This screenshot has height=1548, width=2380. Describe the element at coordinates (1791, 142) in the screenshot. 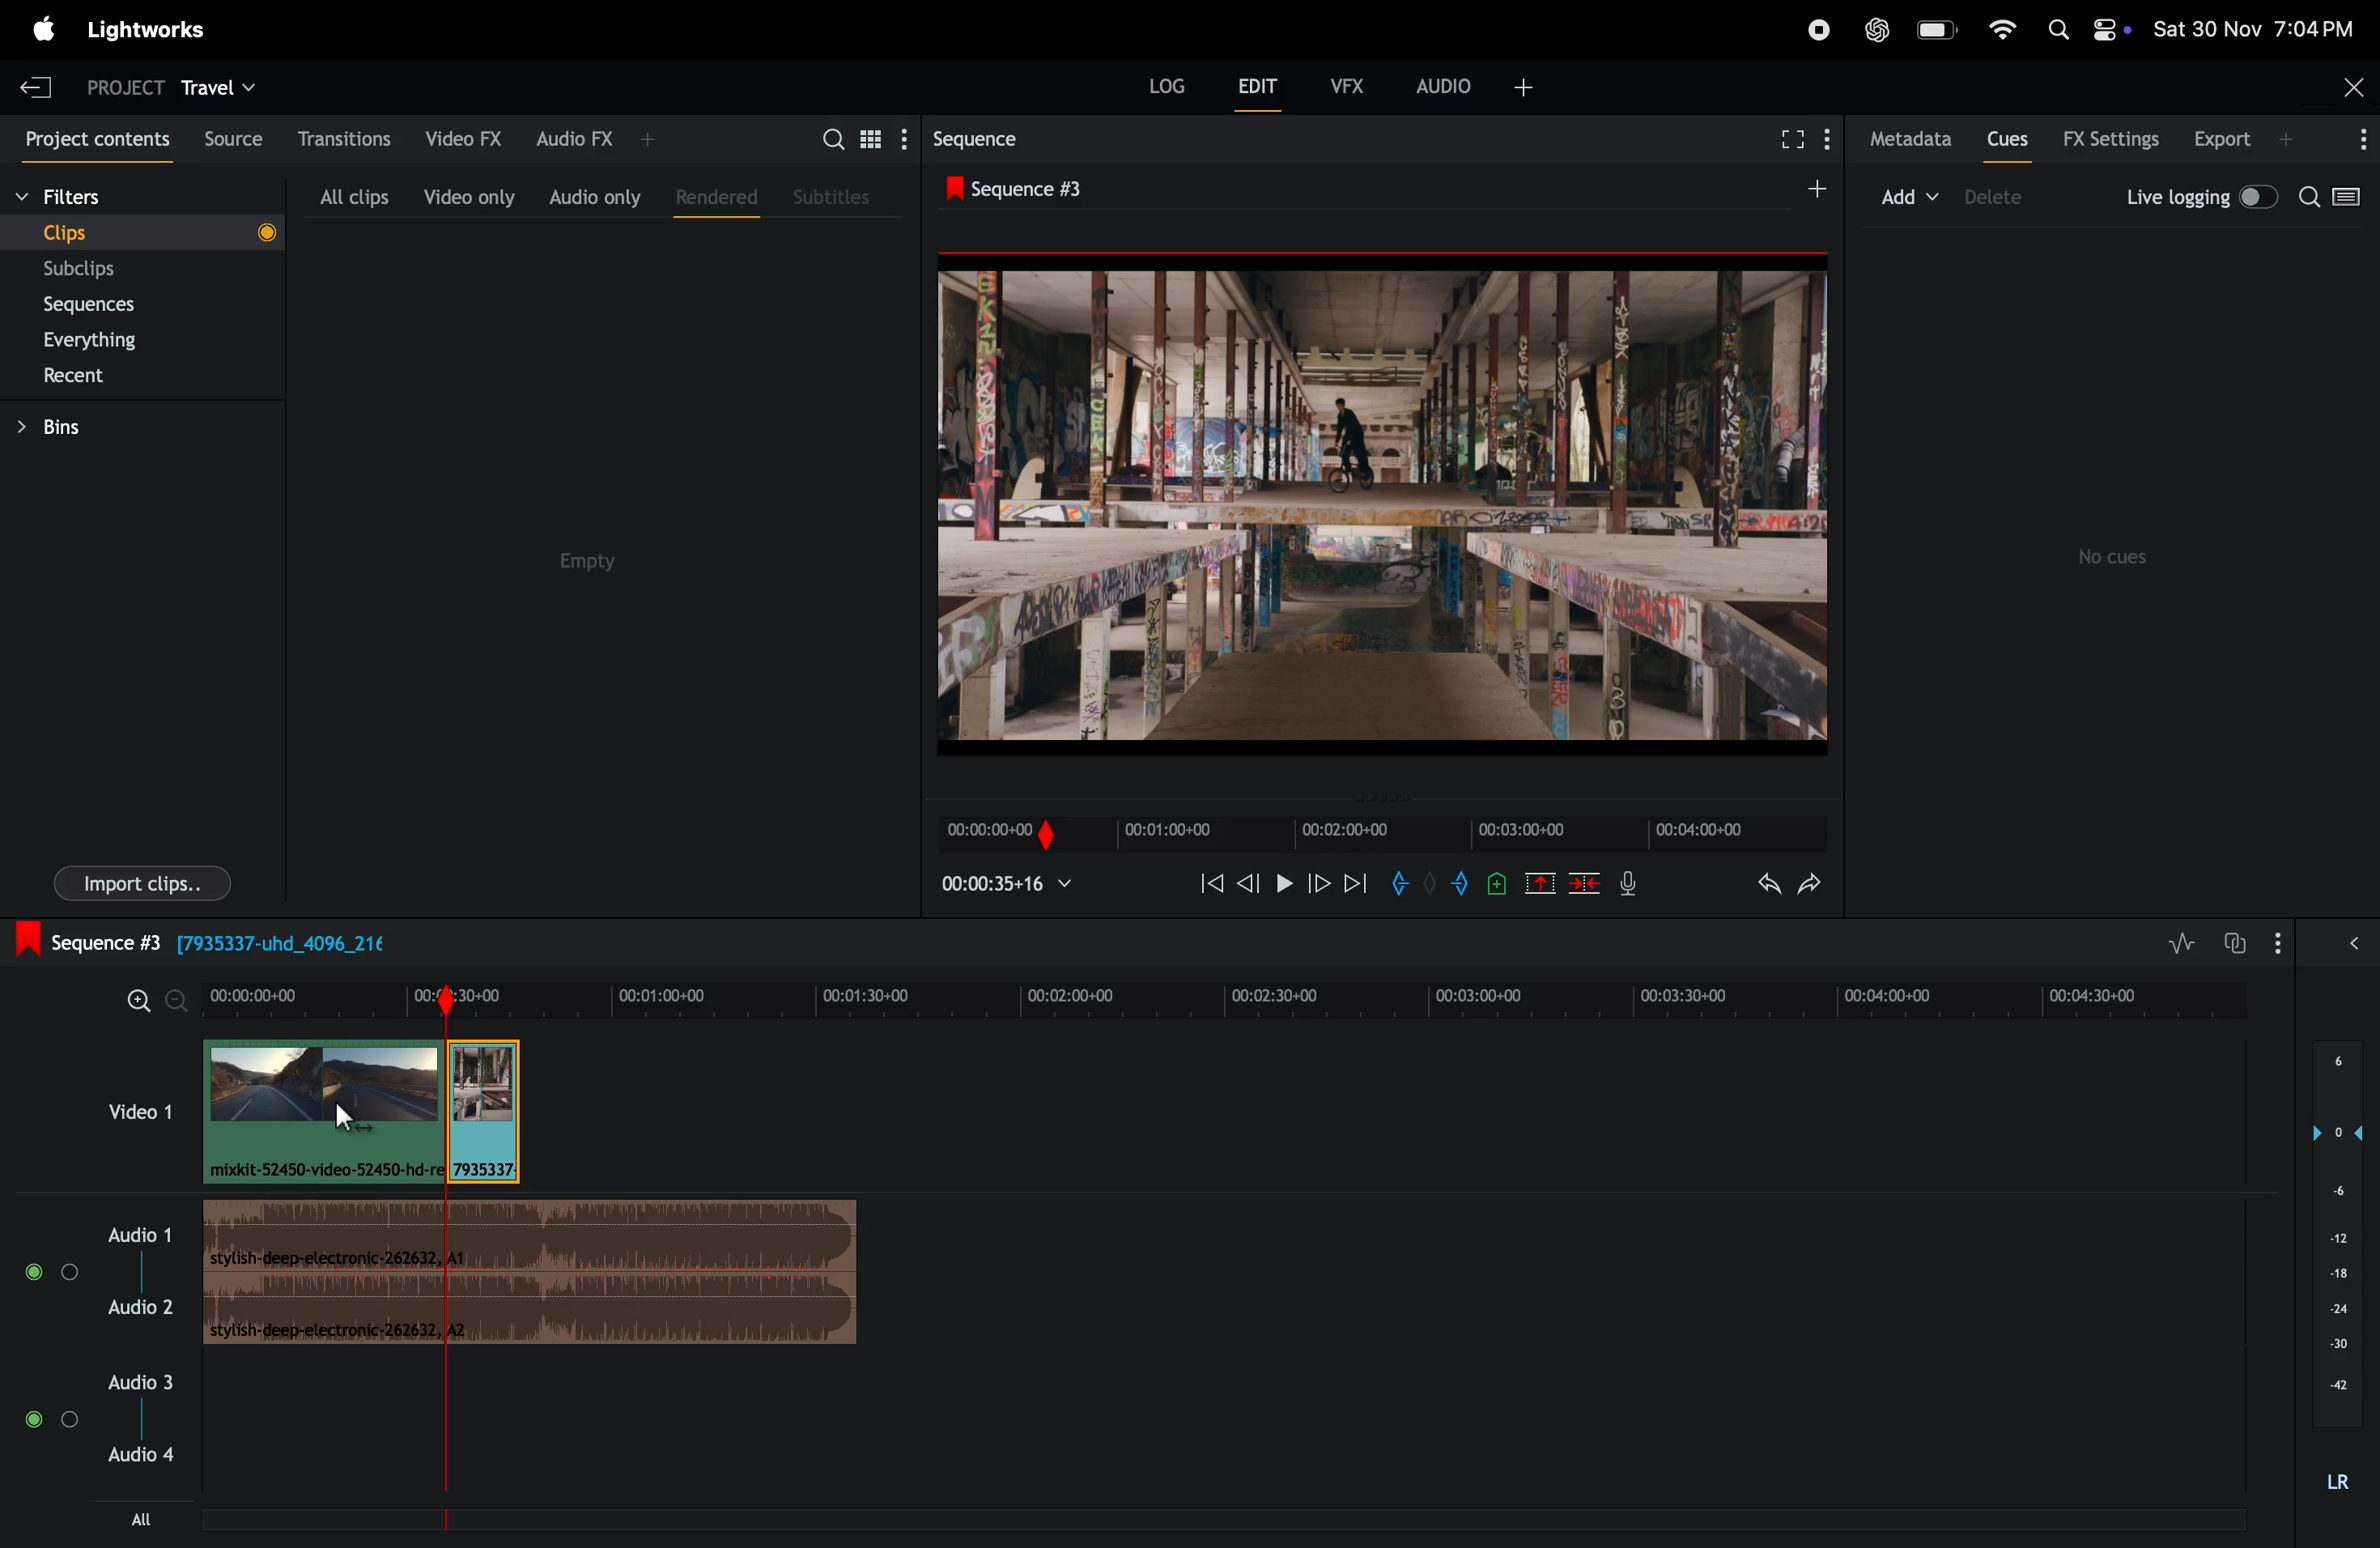

I see `full screen` at that location.